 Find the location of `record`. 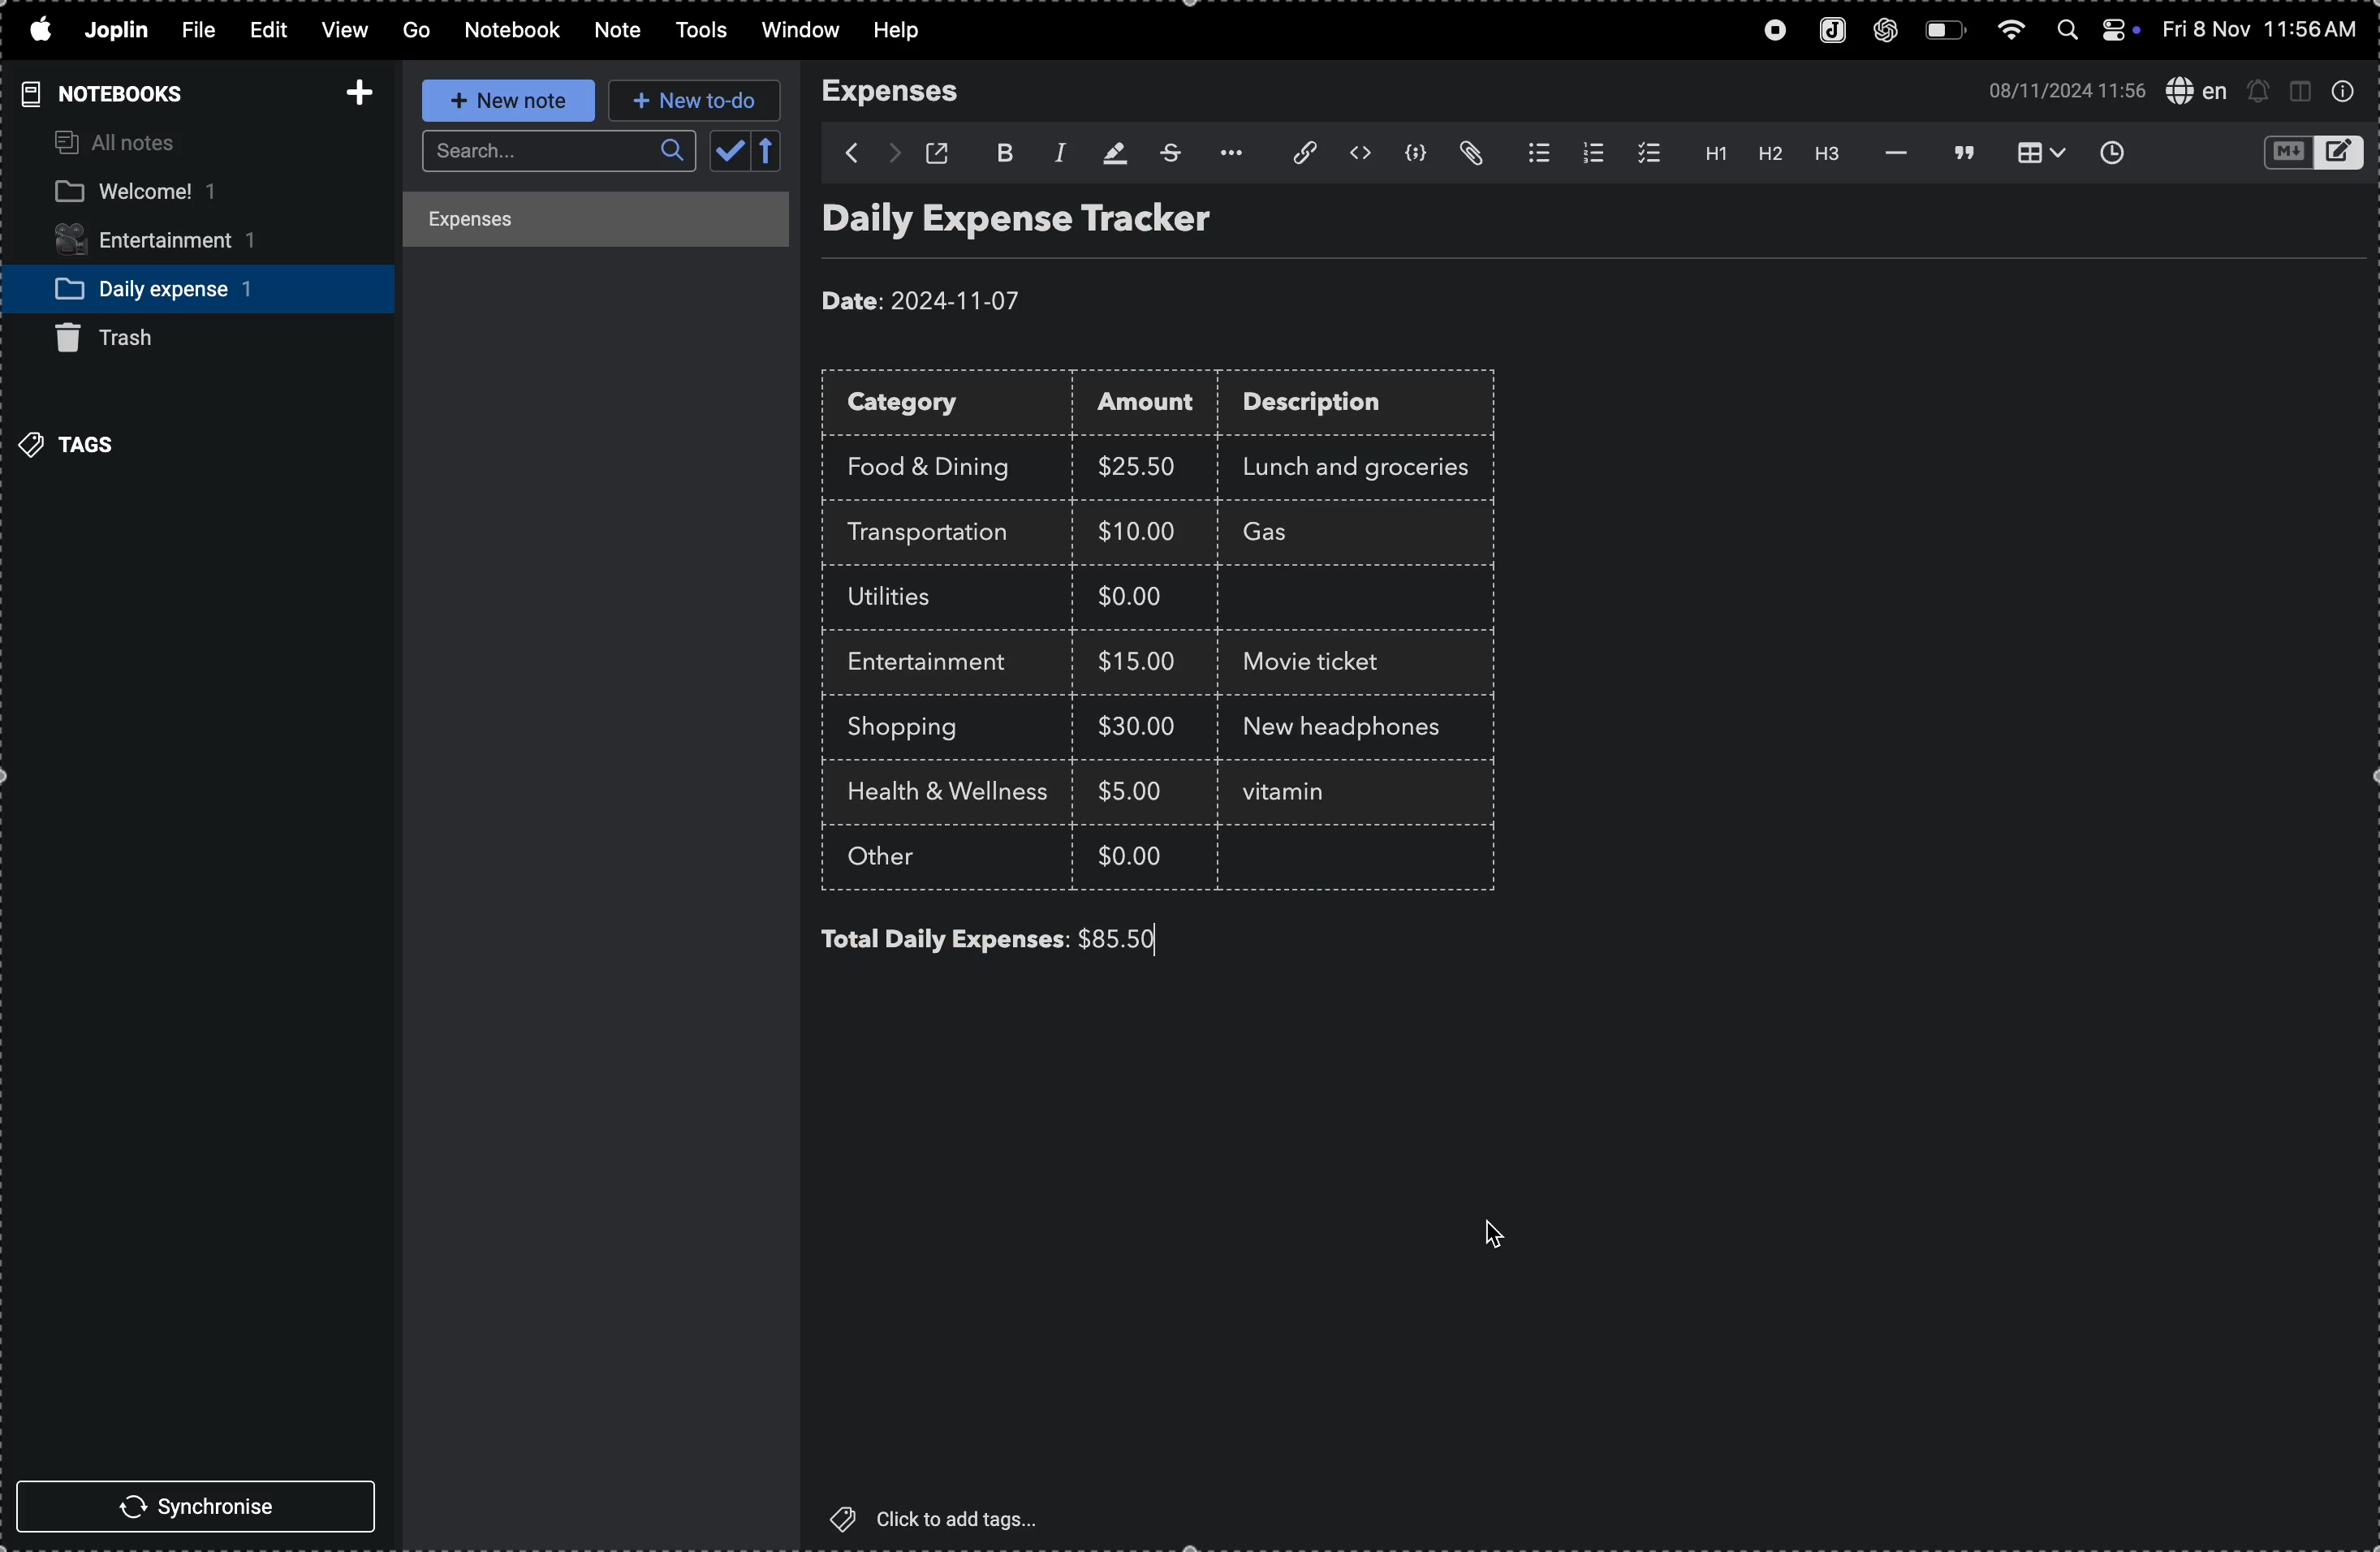

record is located at coordinates (1768, 32).